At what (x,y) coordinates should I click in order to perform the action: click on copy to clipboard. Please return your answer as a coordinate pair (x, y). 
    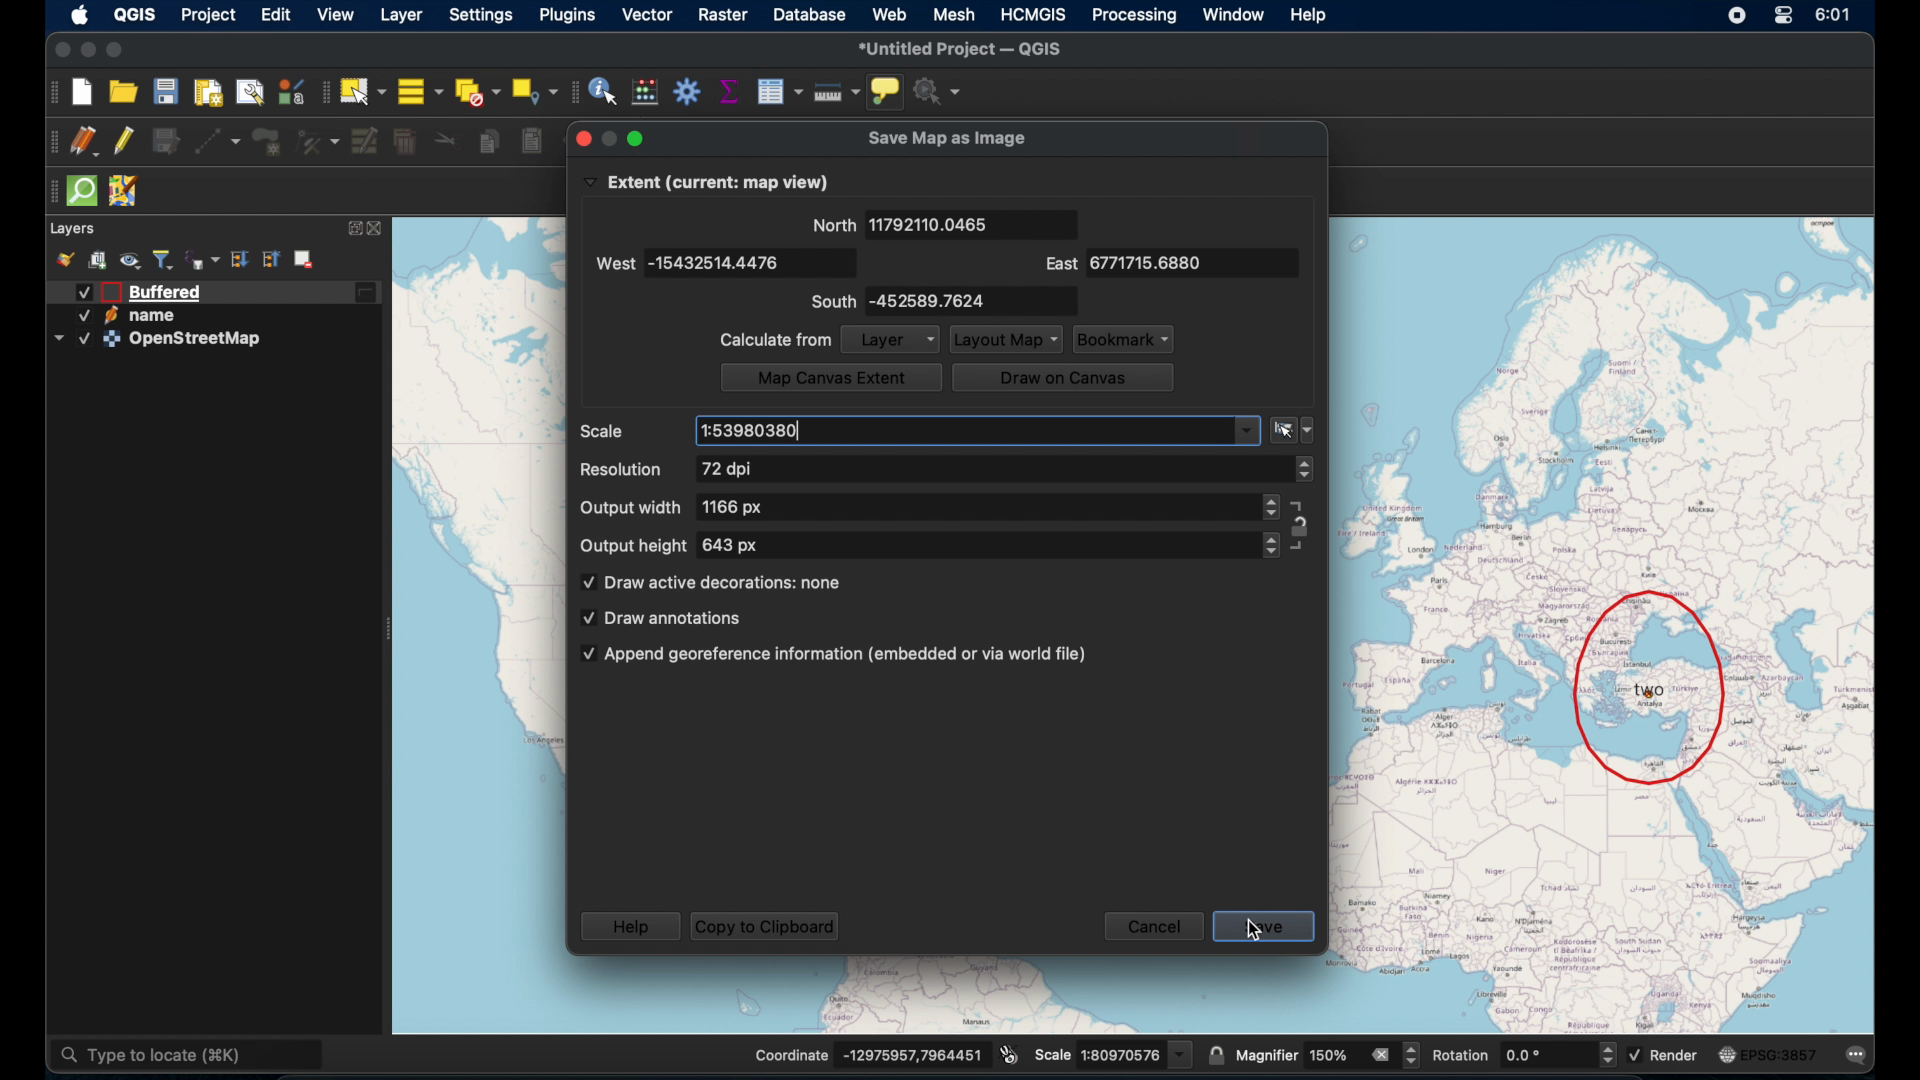
    Looking at the image, I should click on (764, 925).